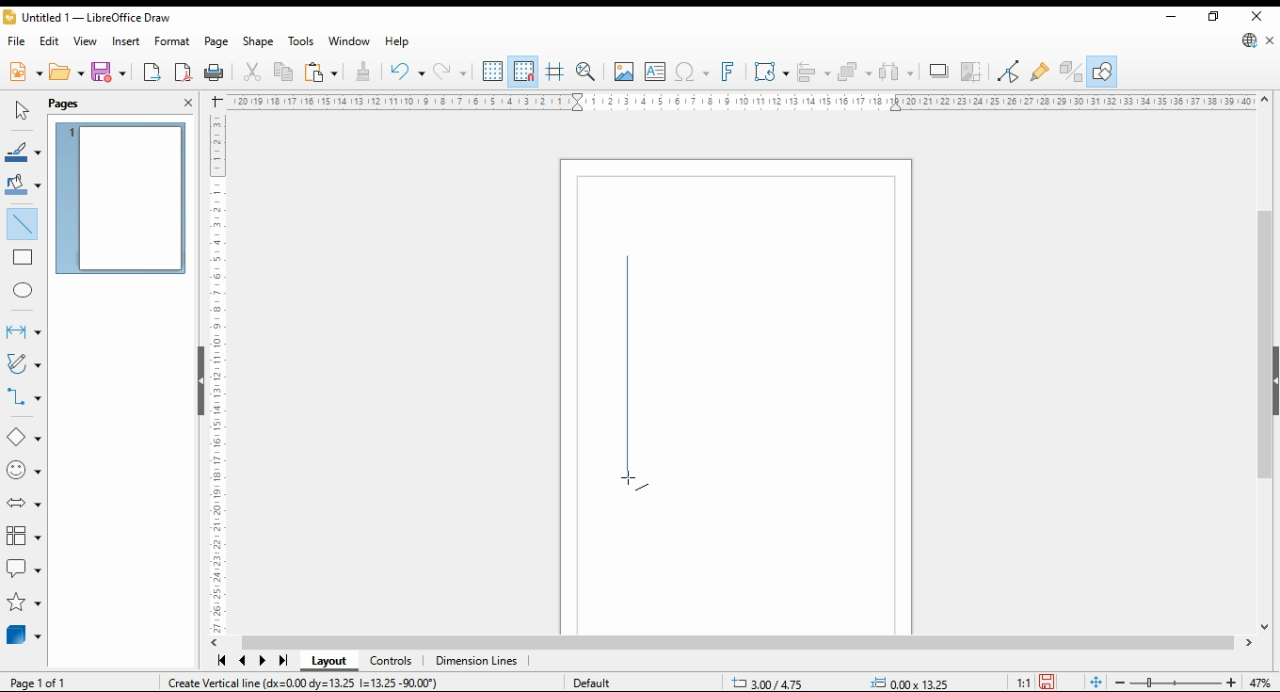  Describe the element at coordinates (66, 73) in the screenshot. I see `open` at that location.